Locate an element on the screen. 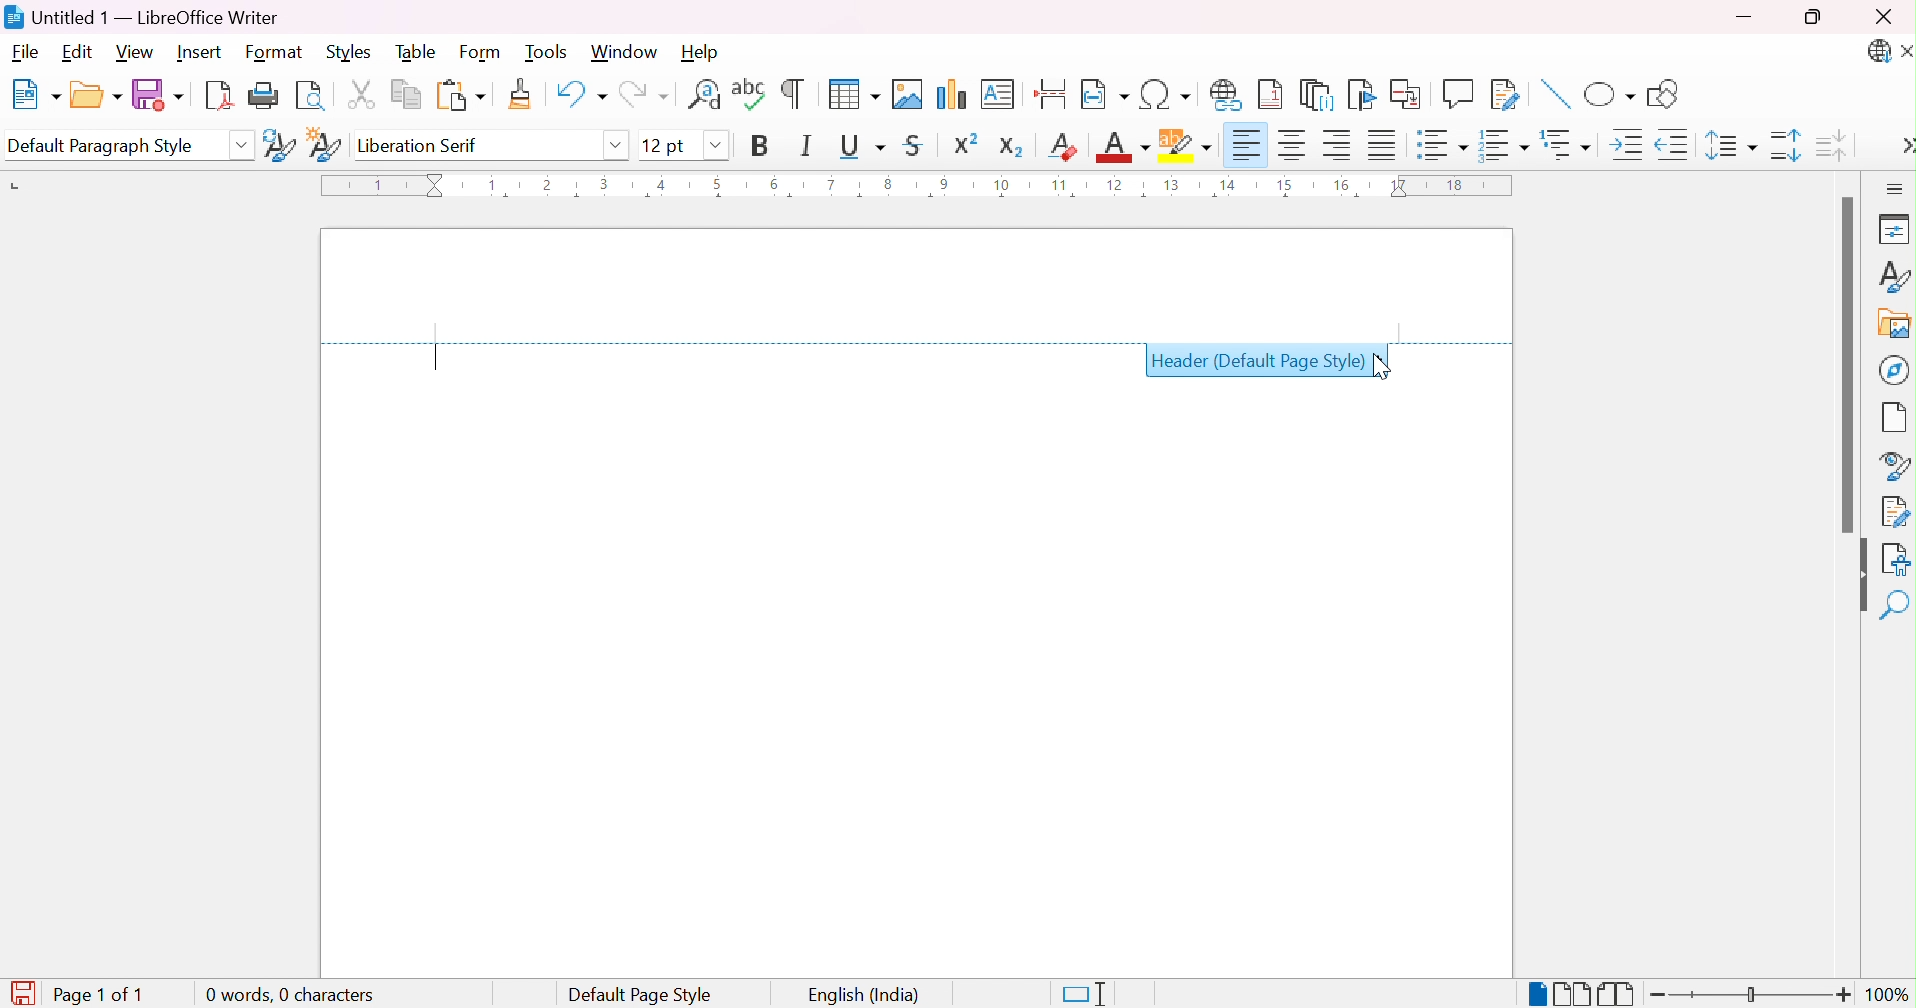  Show track changes functions is located at coordinates (1503, 94).